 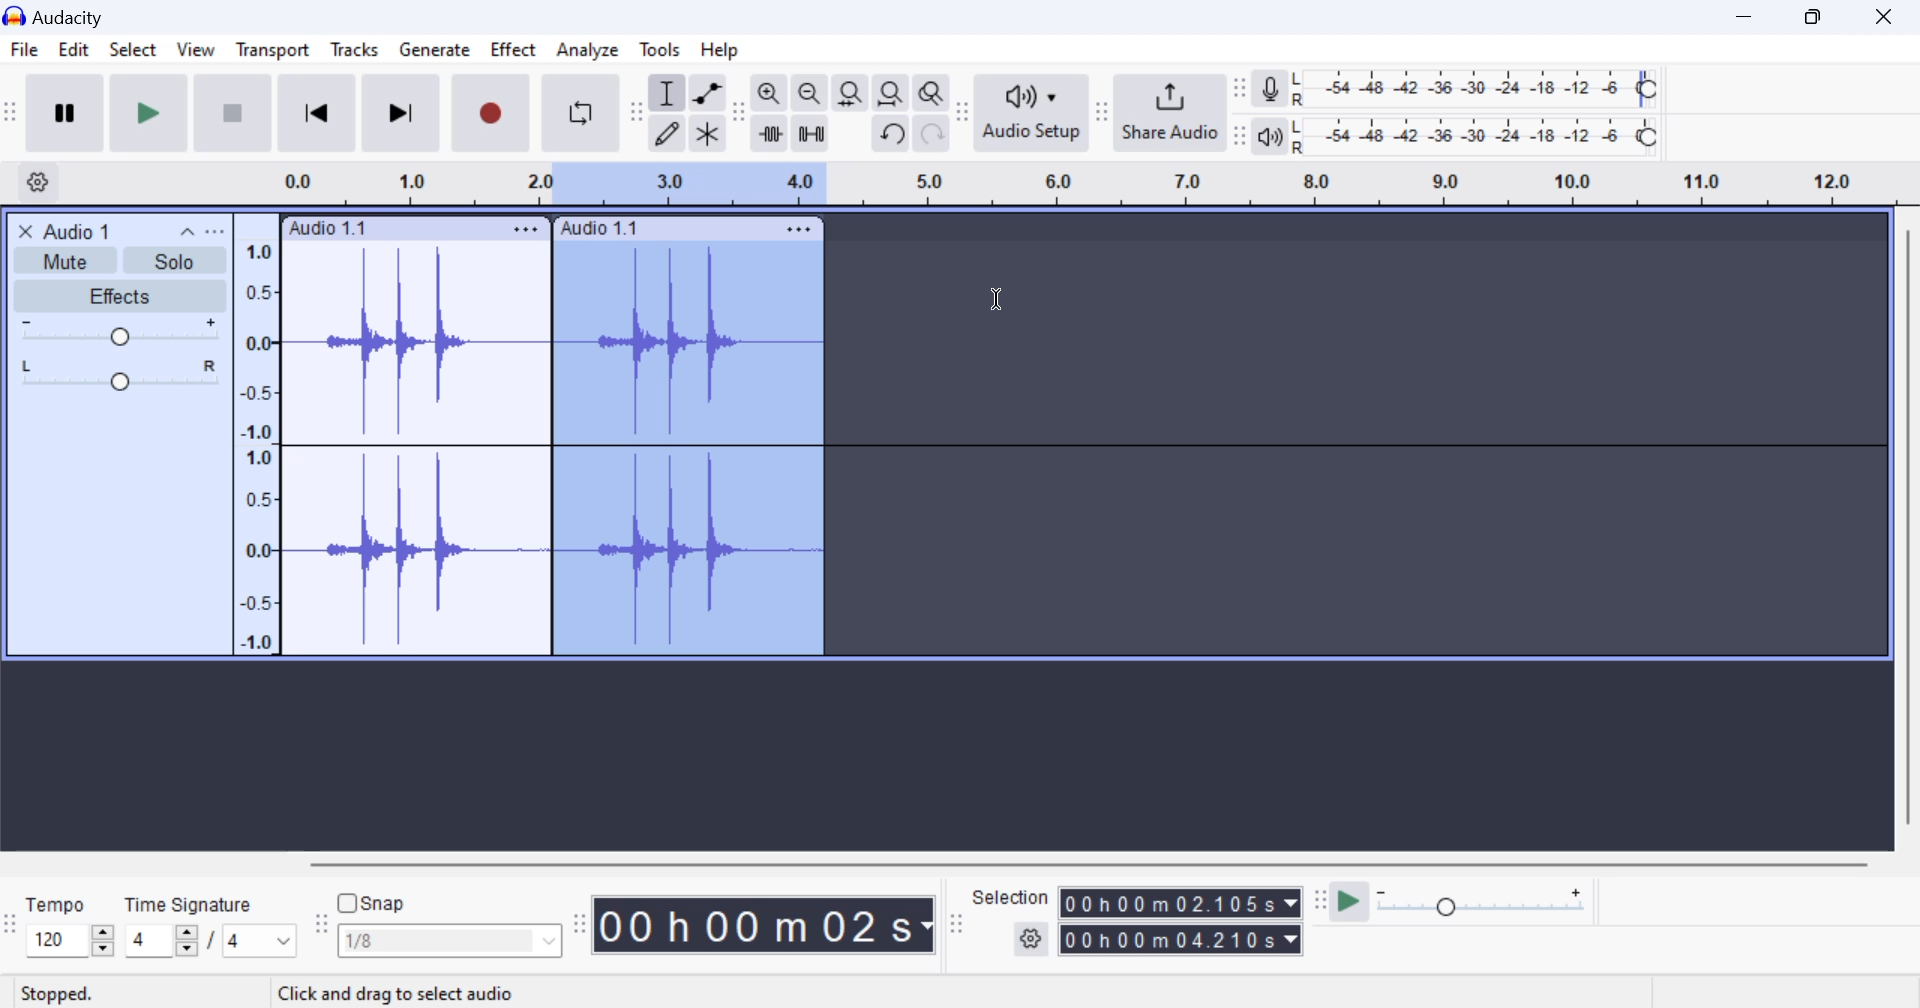 What do you see at coordinates (316, 114) in the screenshot?
I see `Skip to Beginning` at bounding box center [316, 114].